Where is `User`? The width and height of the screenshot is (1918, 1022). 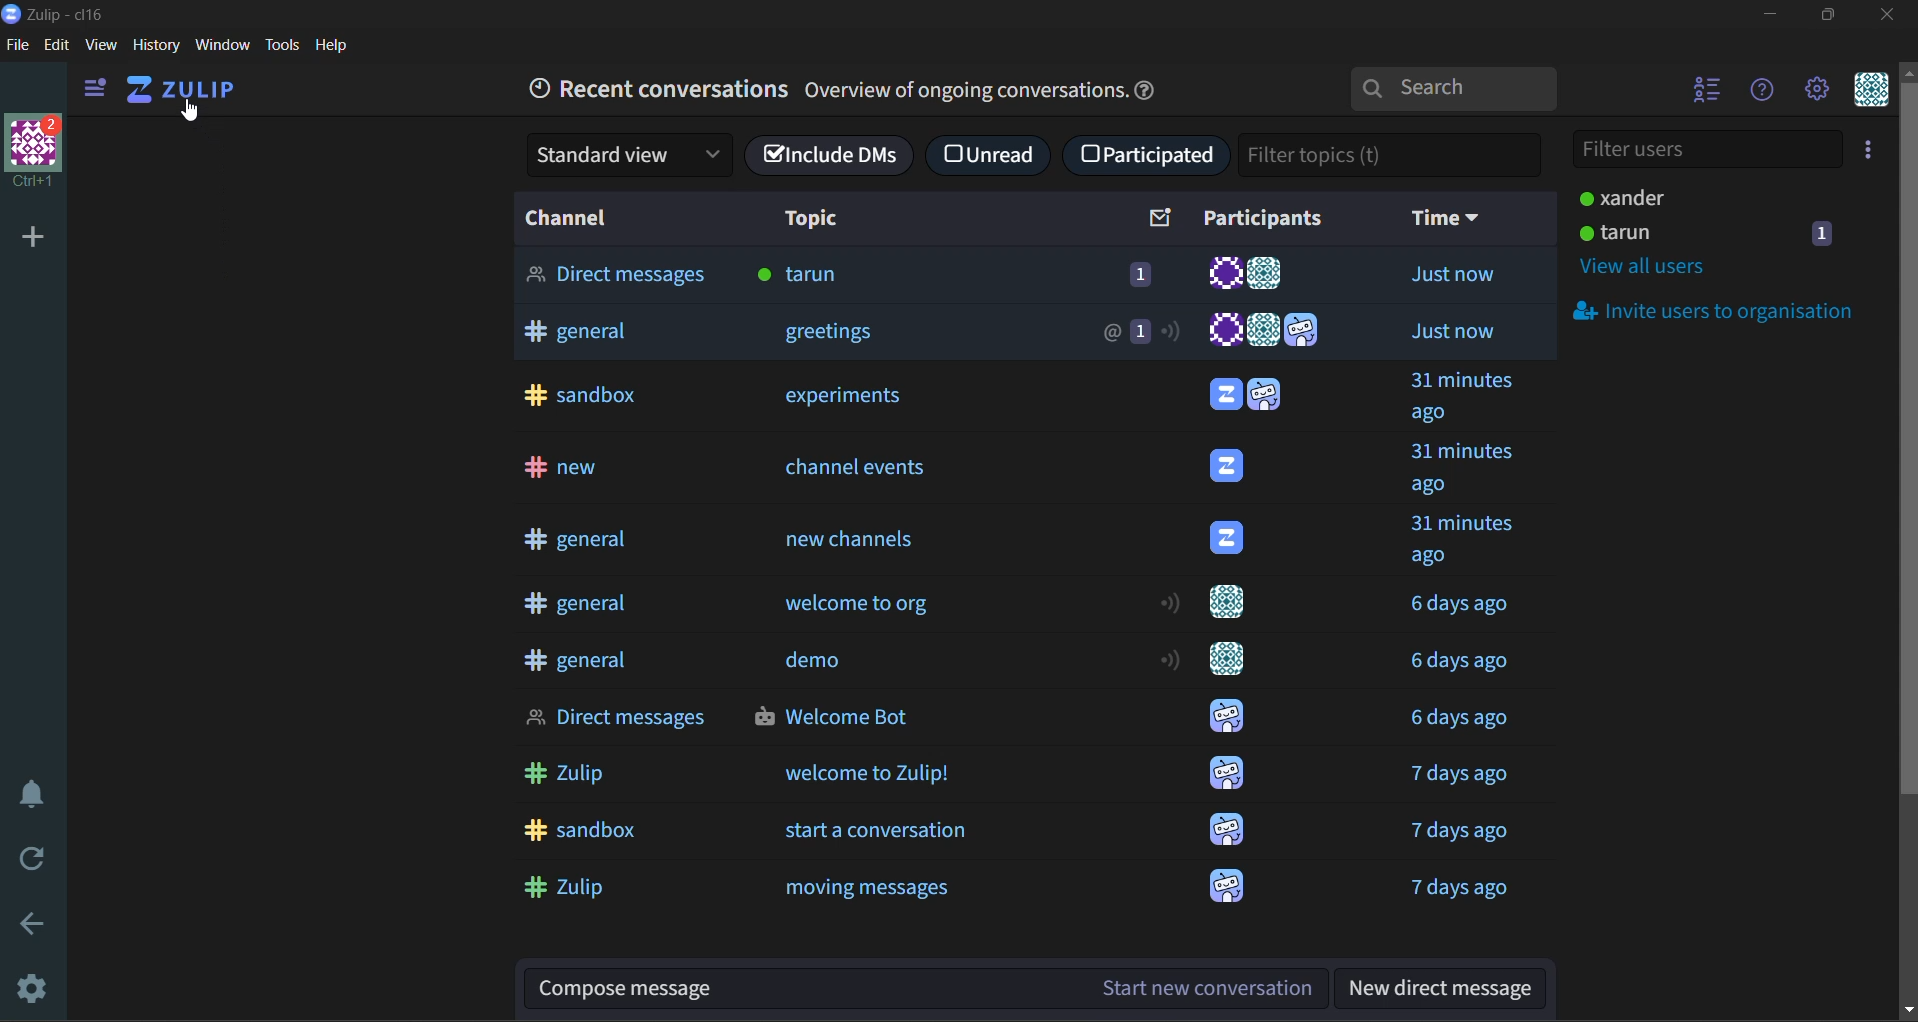
User is located at coordinates (1229, 534).